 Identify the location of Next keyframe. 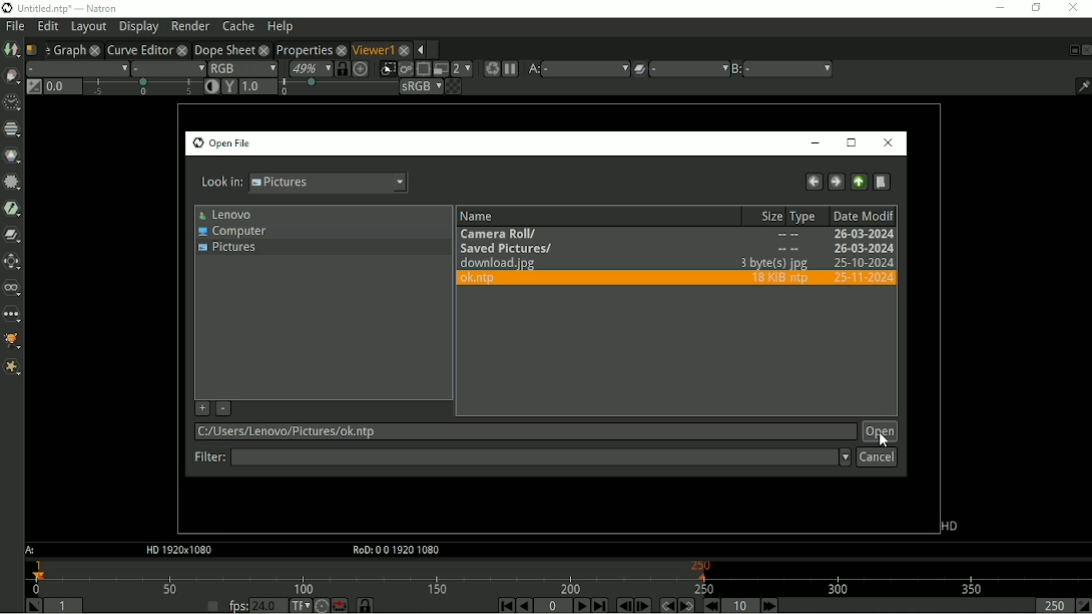
(684, 605).